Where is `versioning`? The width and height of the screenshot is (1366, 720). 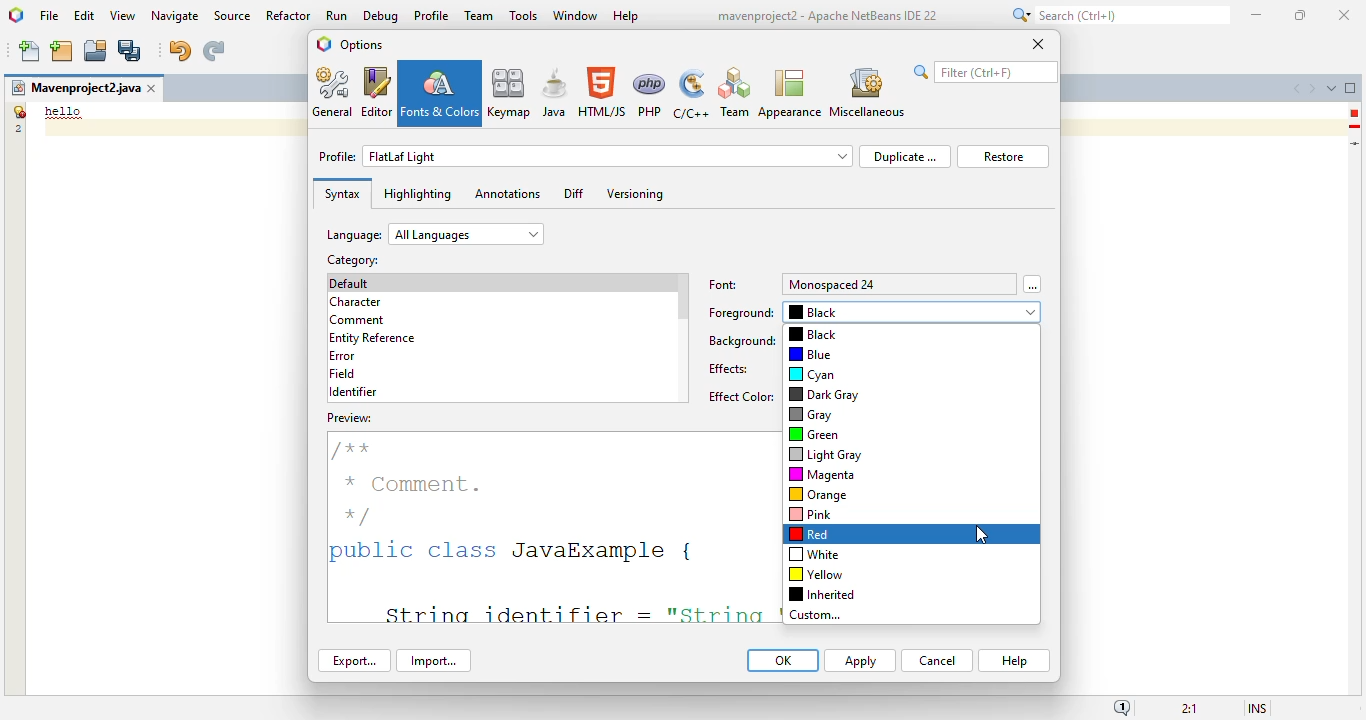
versioning is located at coordinates (636, 194).